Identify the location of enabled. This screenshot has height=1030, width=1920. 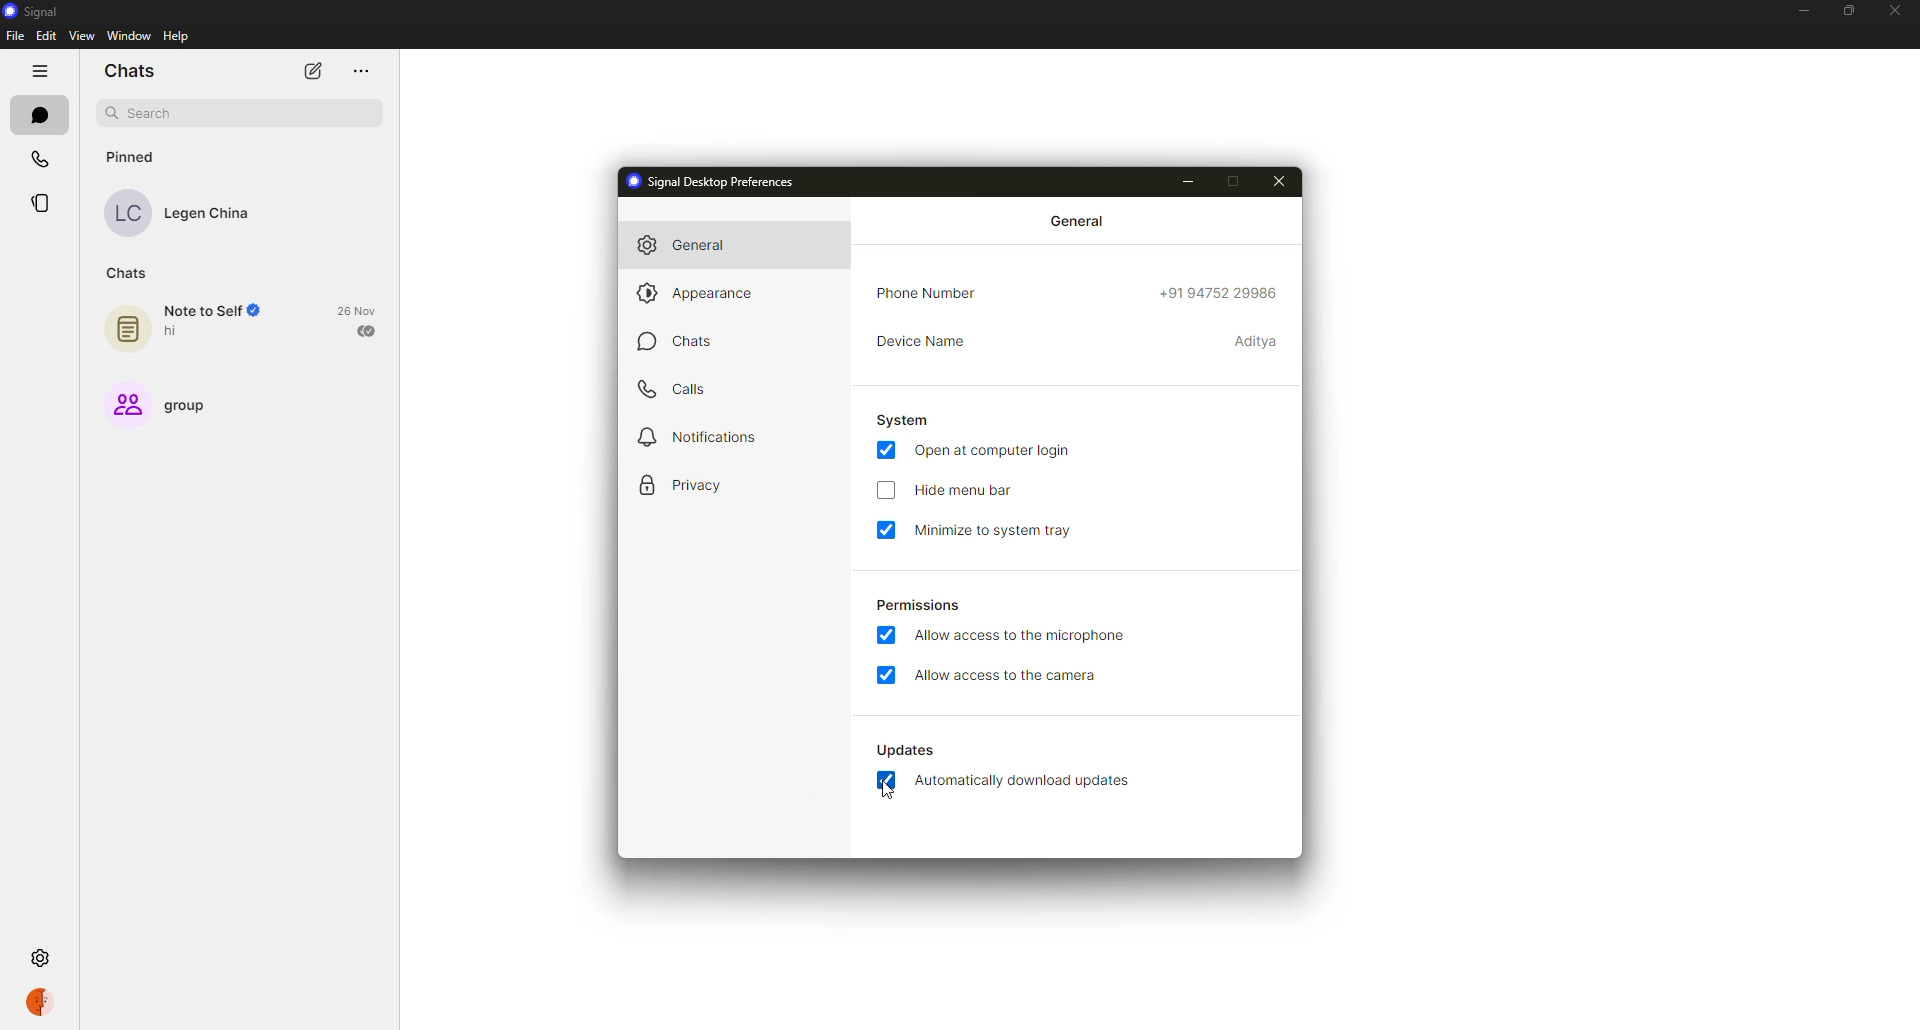
(885, 450).